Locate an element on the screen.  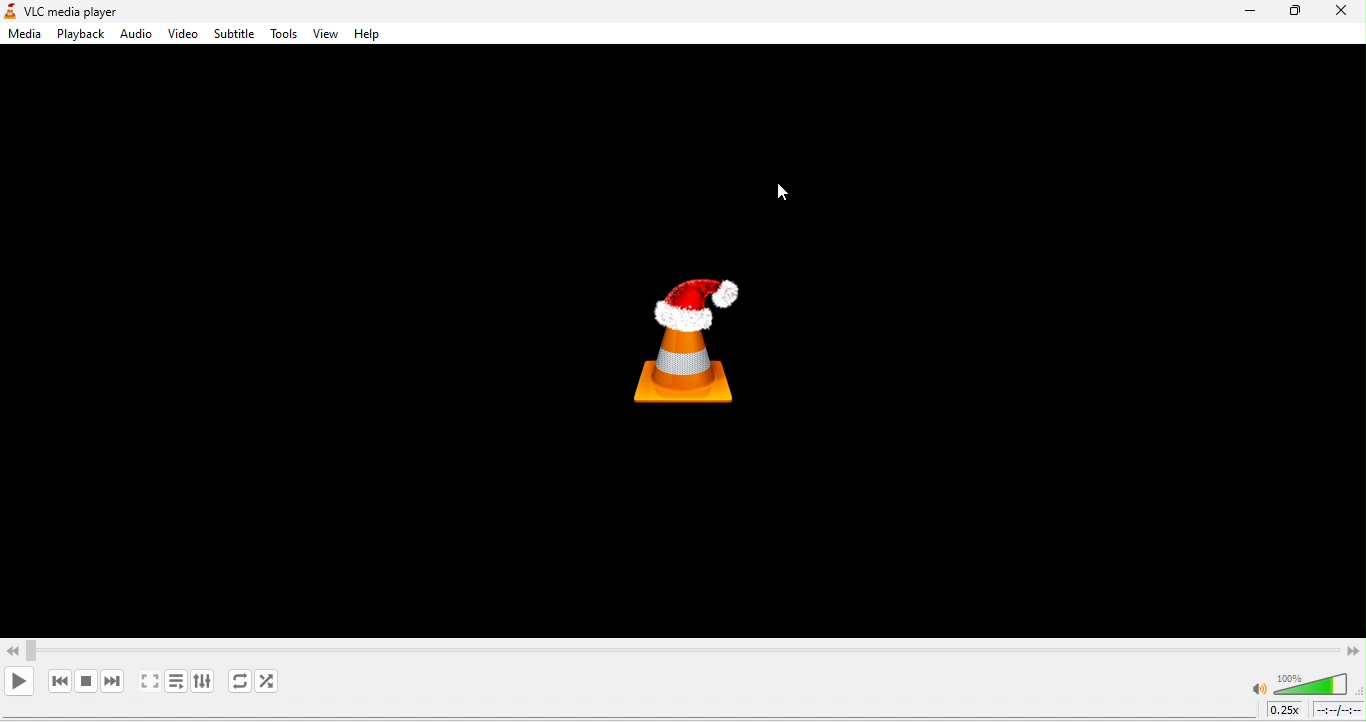
minimize is located at coordinates (1248, 12).